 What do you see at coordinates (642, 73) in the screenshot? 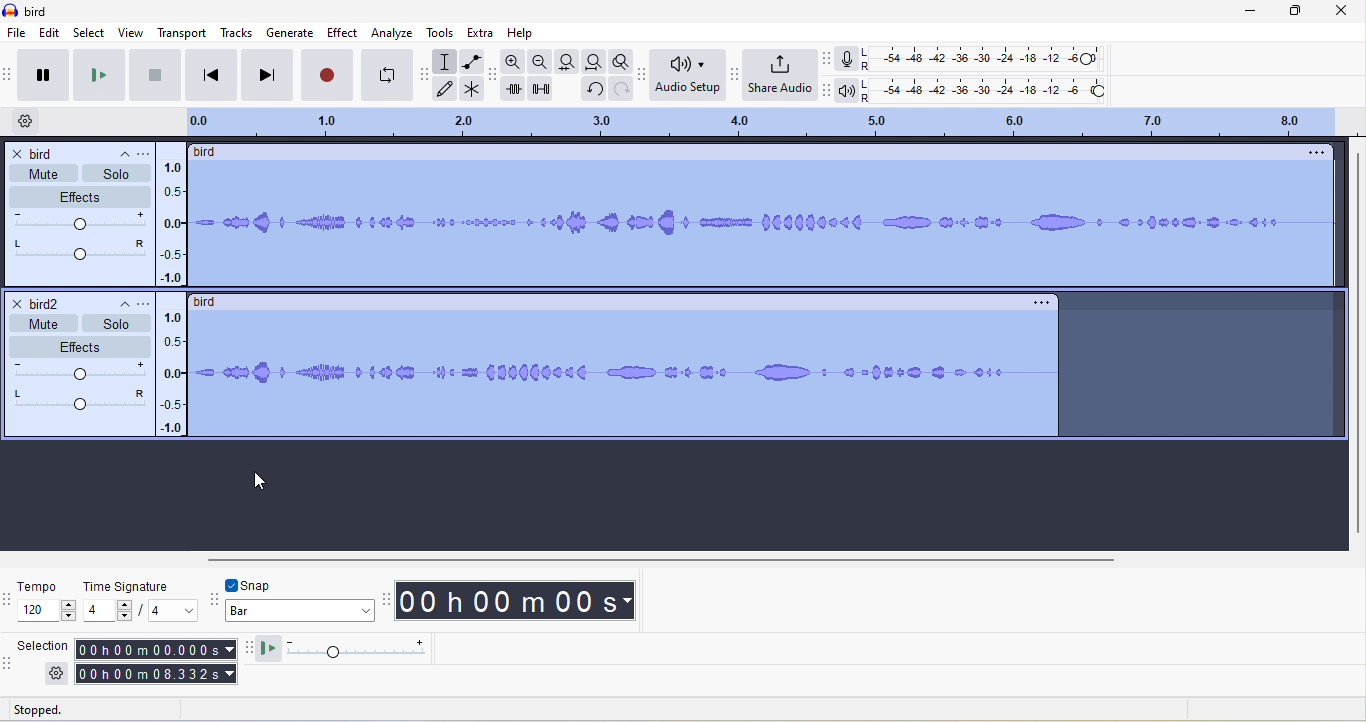
I see `audacity audio setup toolbar` at bounding box center [642, 73].